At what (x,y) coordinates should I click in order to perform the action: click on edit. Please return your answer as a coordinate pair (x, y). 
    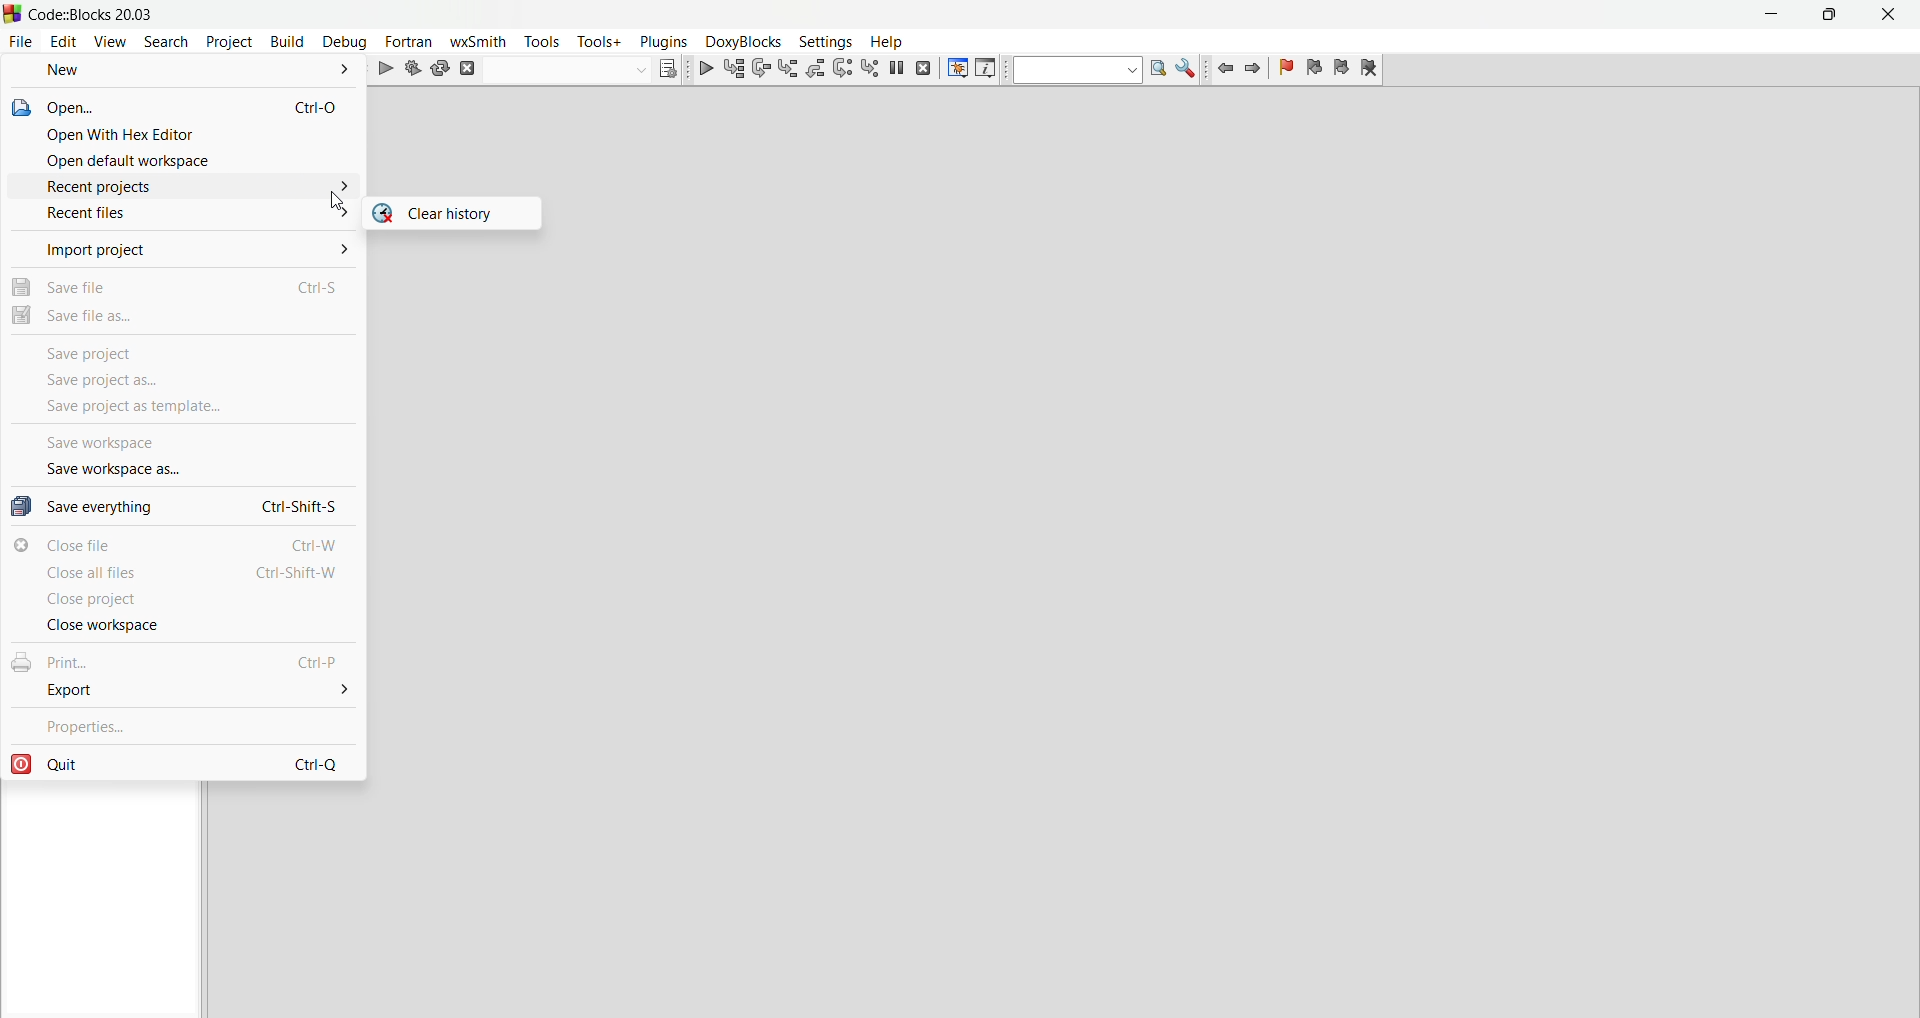
    Looking at the image, I should click on (66, 42).